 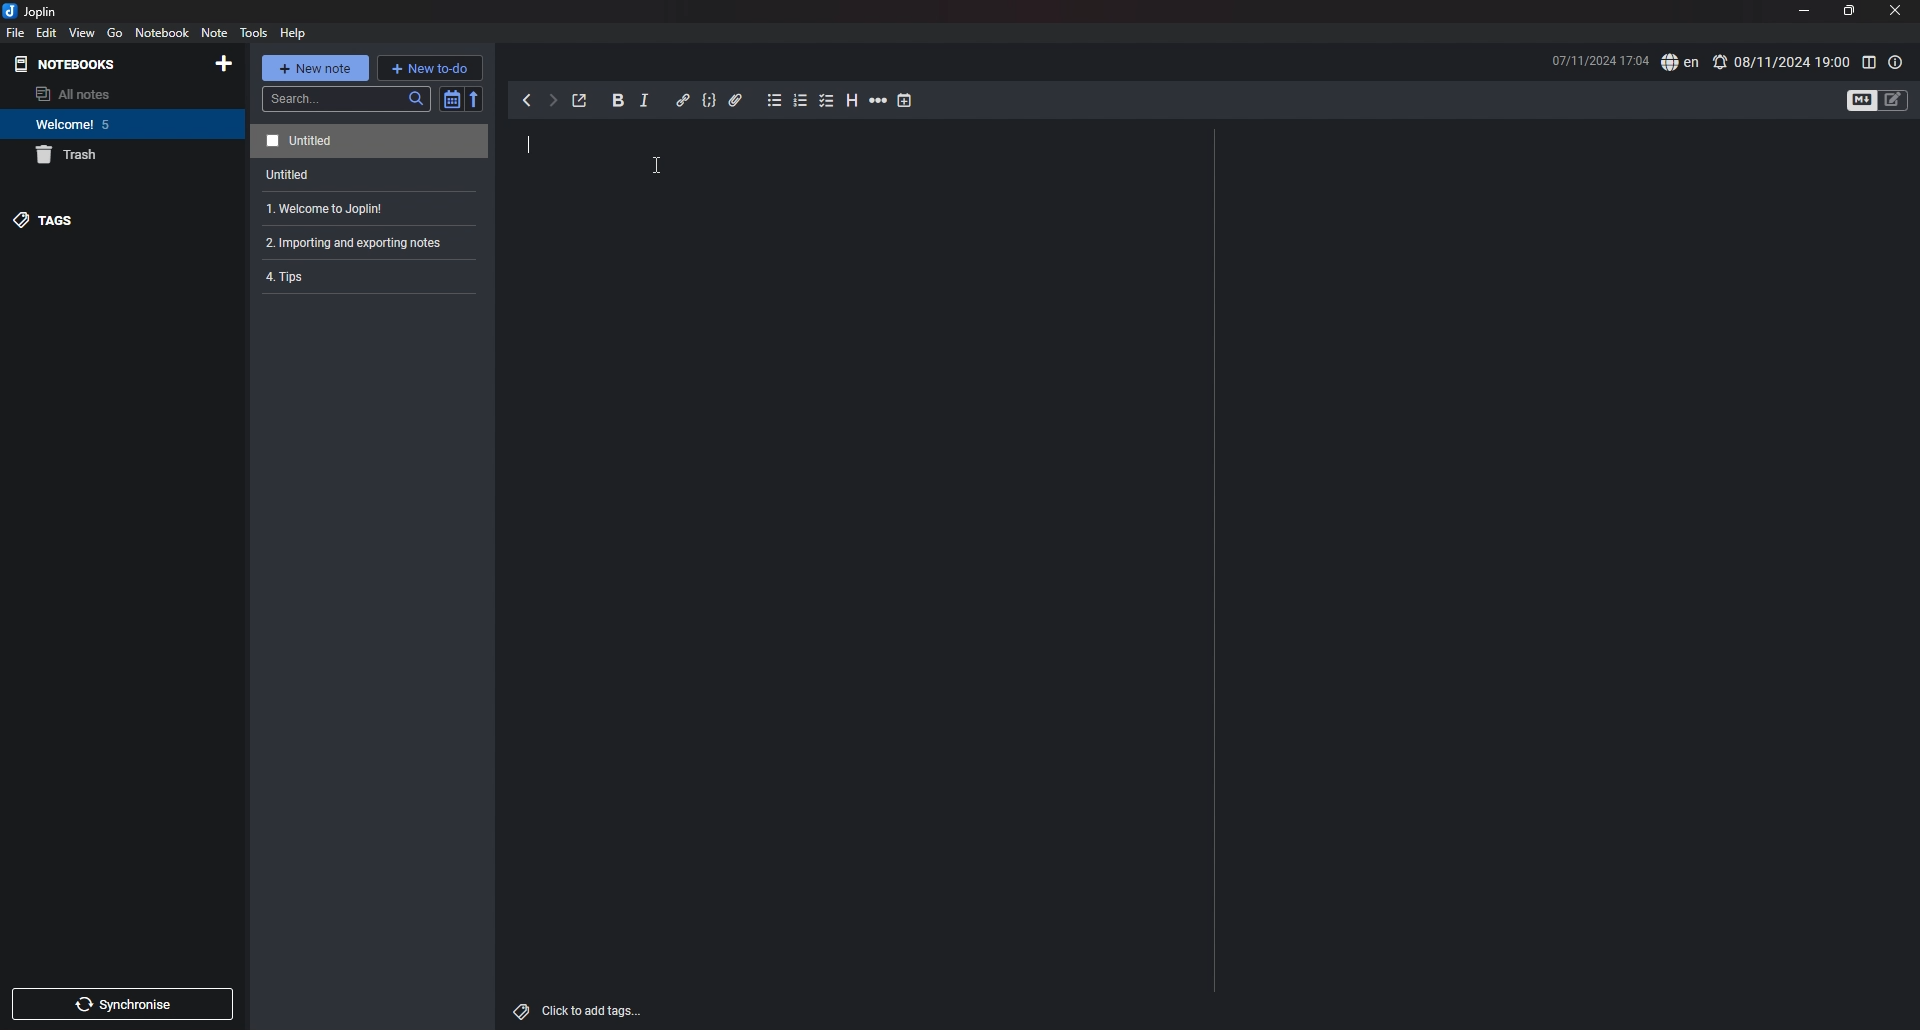 What do you see at coordinates (94, 219) in the screenshot?
I see `tags` at bounding box center [94, 219].